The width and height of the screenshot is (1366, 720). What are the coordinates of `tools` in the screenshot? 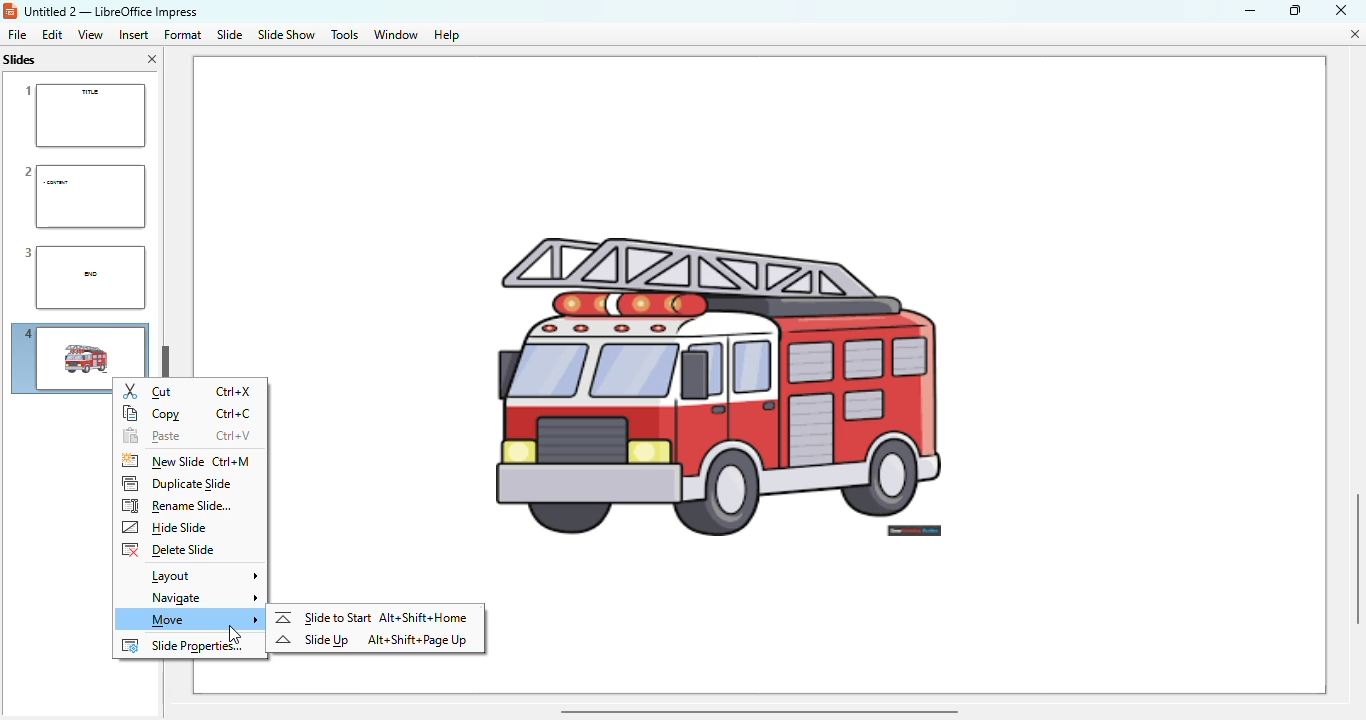 It's located at (344, 35).